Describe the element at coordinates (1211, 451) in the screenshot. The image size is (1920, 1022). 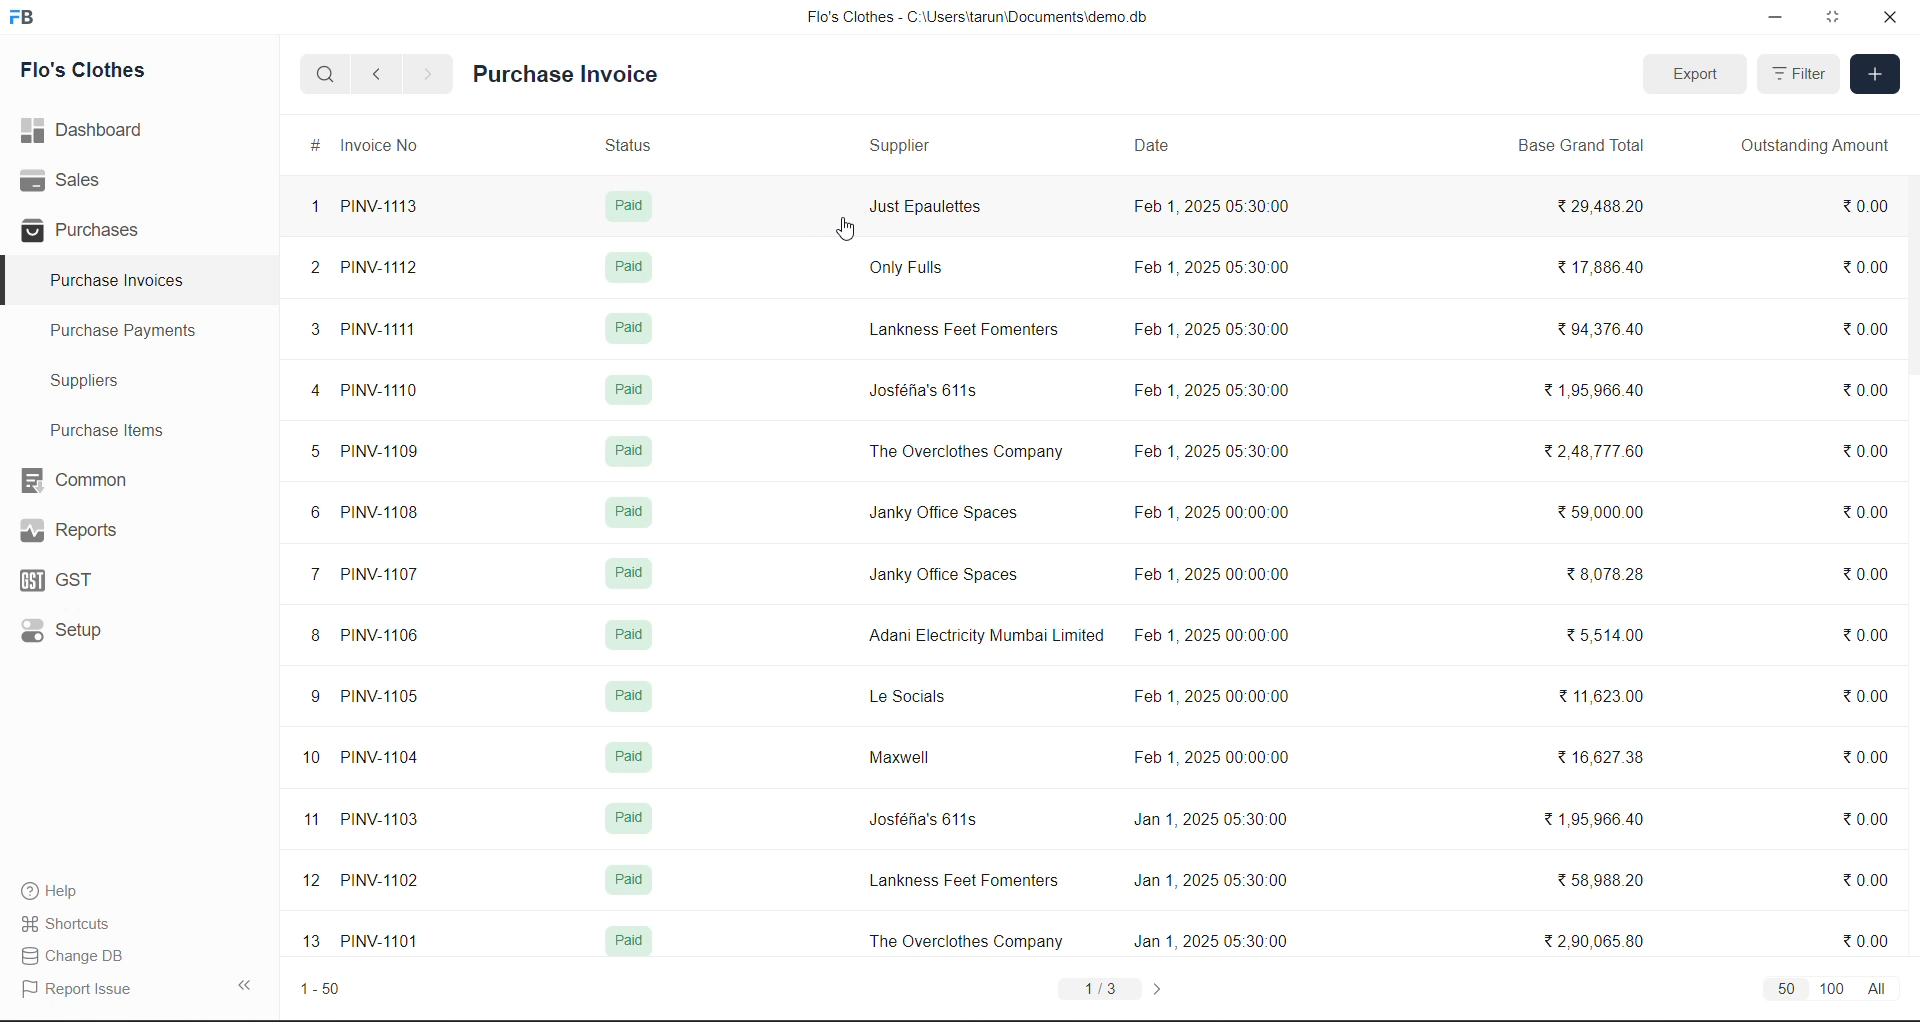
I see `Feb 1, 2025 05:30:00` at that location.